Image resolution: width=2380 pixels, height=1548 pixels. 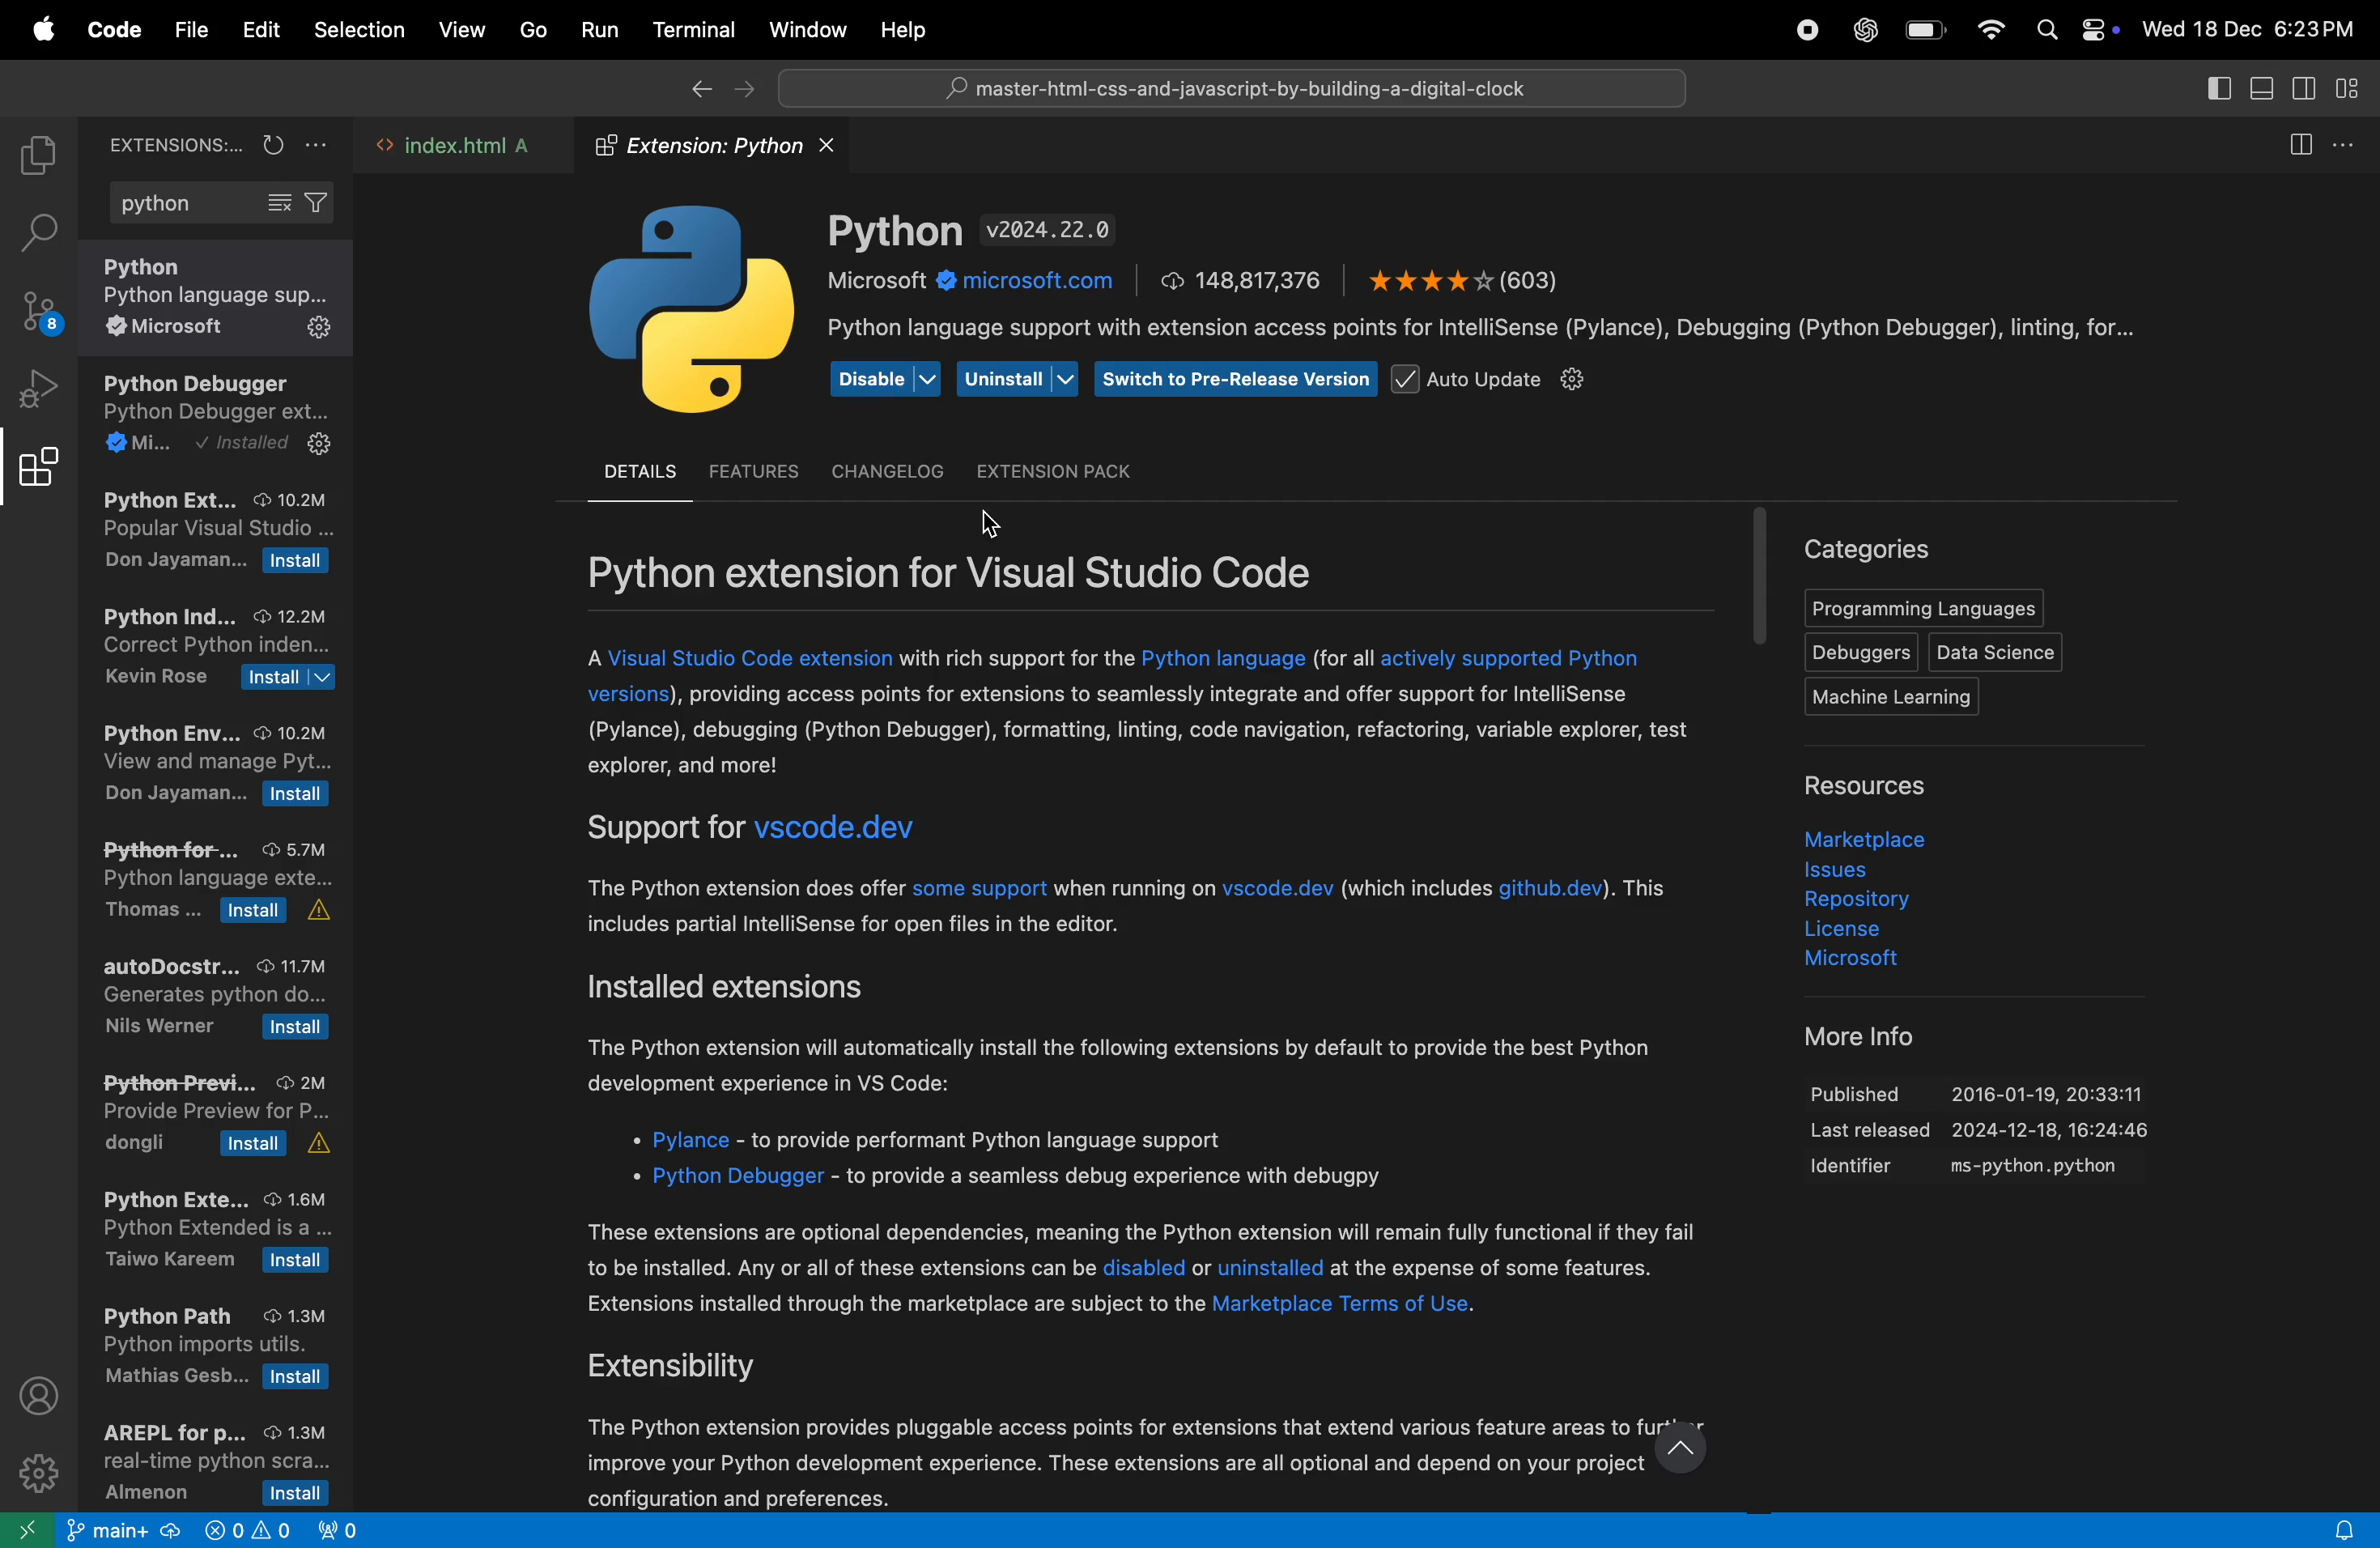 What do you see at coordinates (1885, 787) in the screenshot?
I see `resources` at bounding box center [1885, 787].